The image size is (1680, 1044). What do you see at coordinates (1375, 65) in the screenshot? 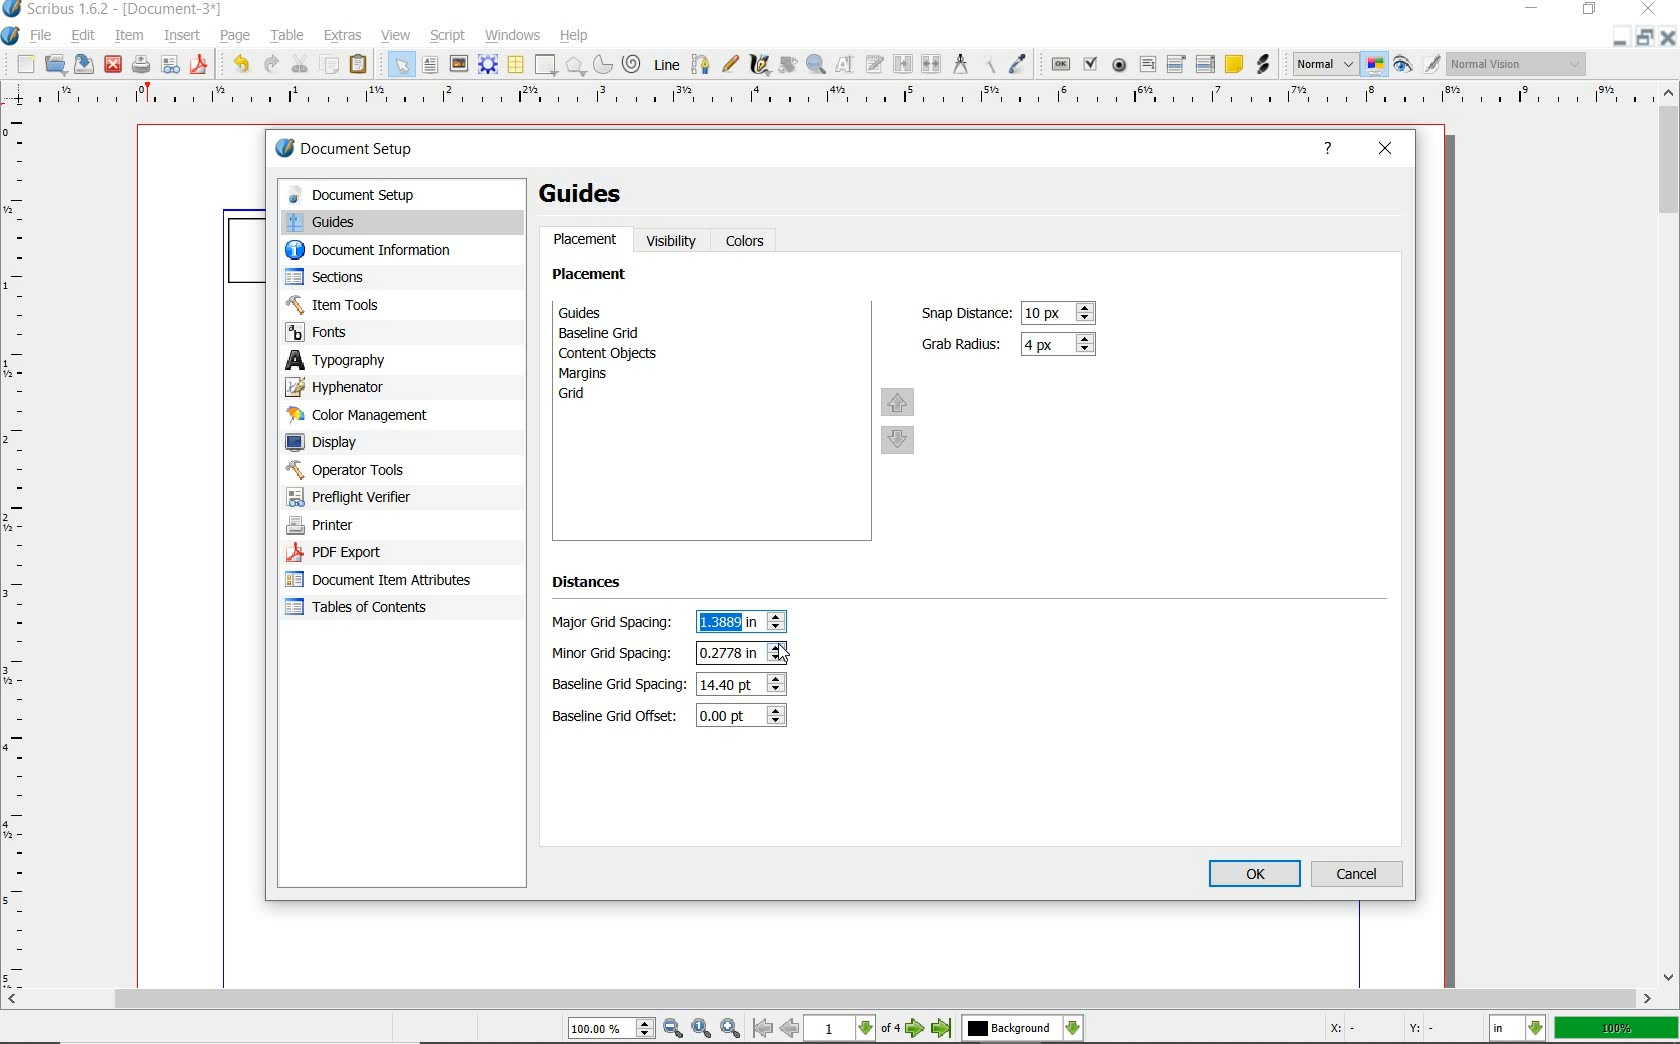
I see `toggle color management` at bounding box center [1375, 65].